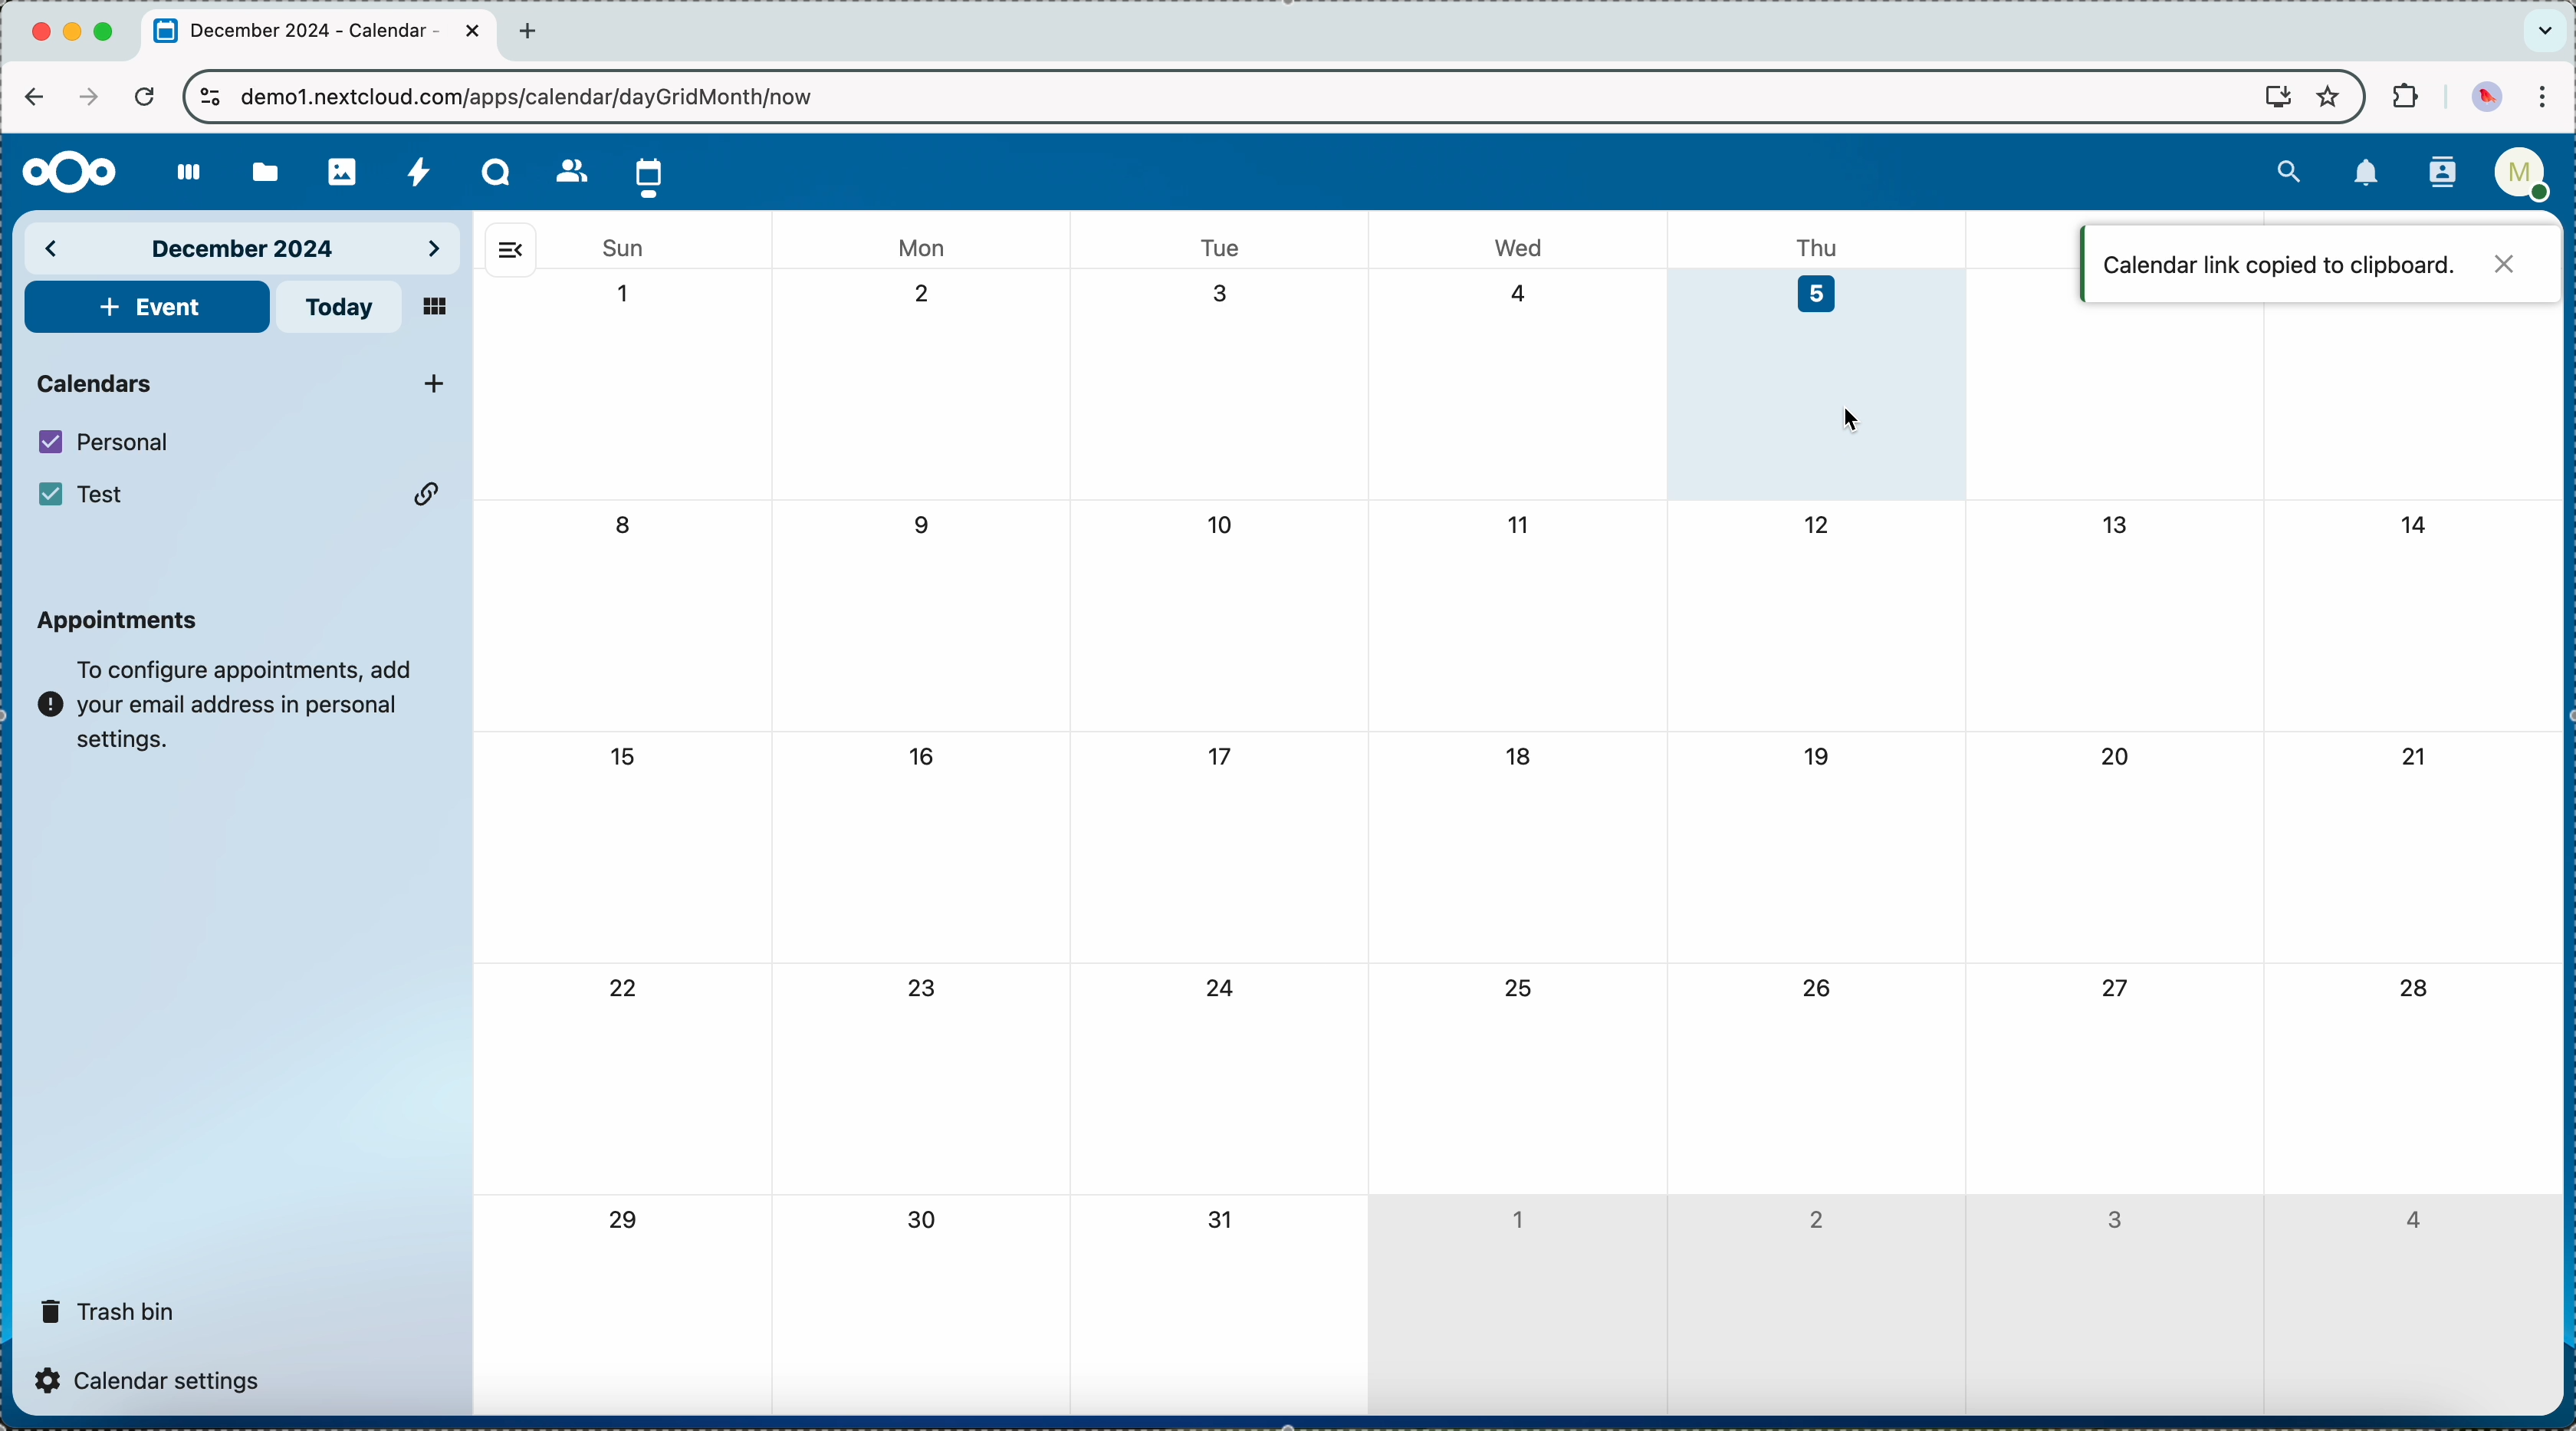  What do you see at coordinates (108, 32) in the screenshot?
I see `maximize` at bounding box center [108, 32].